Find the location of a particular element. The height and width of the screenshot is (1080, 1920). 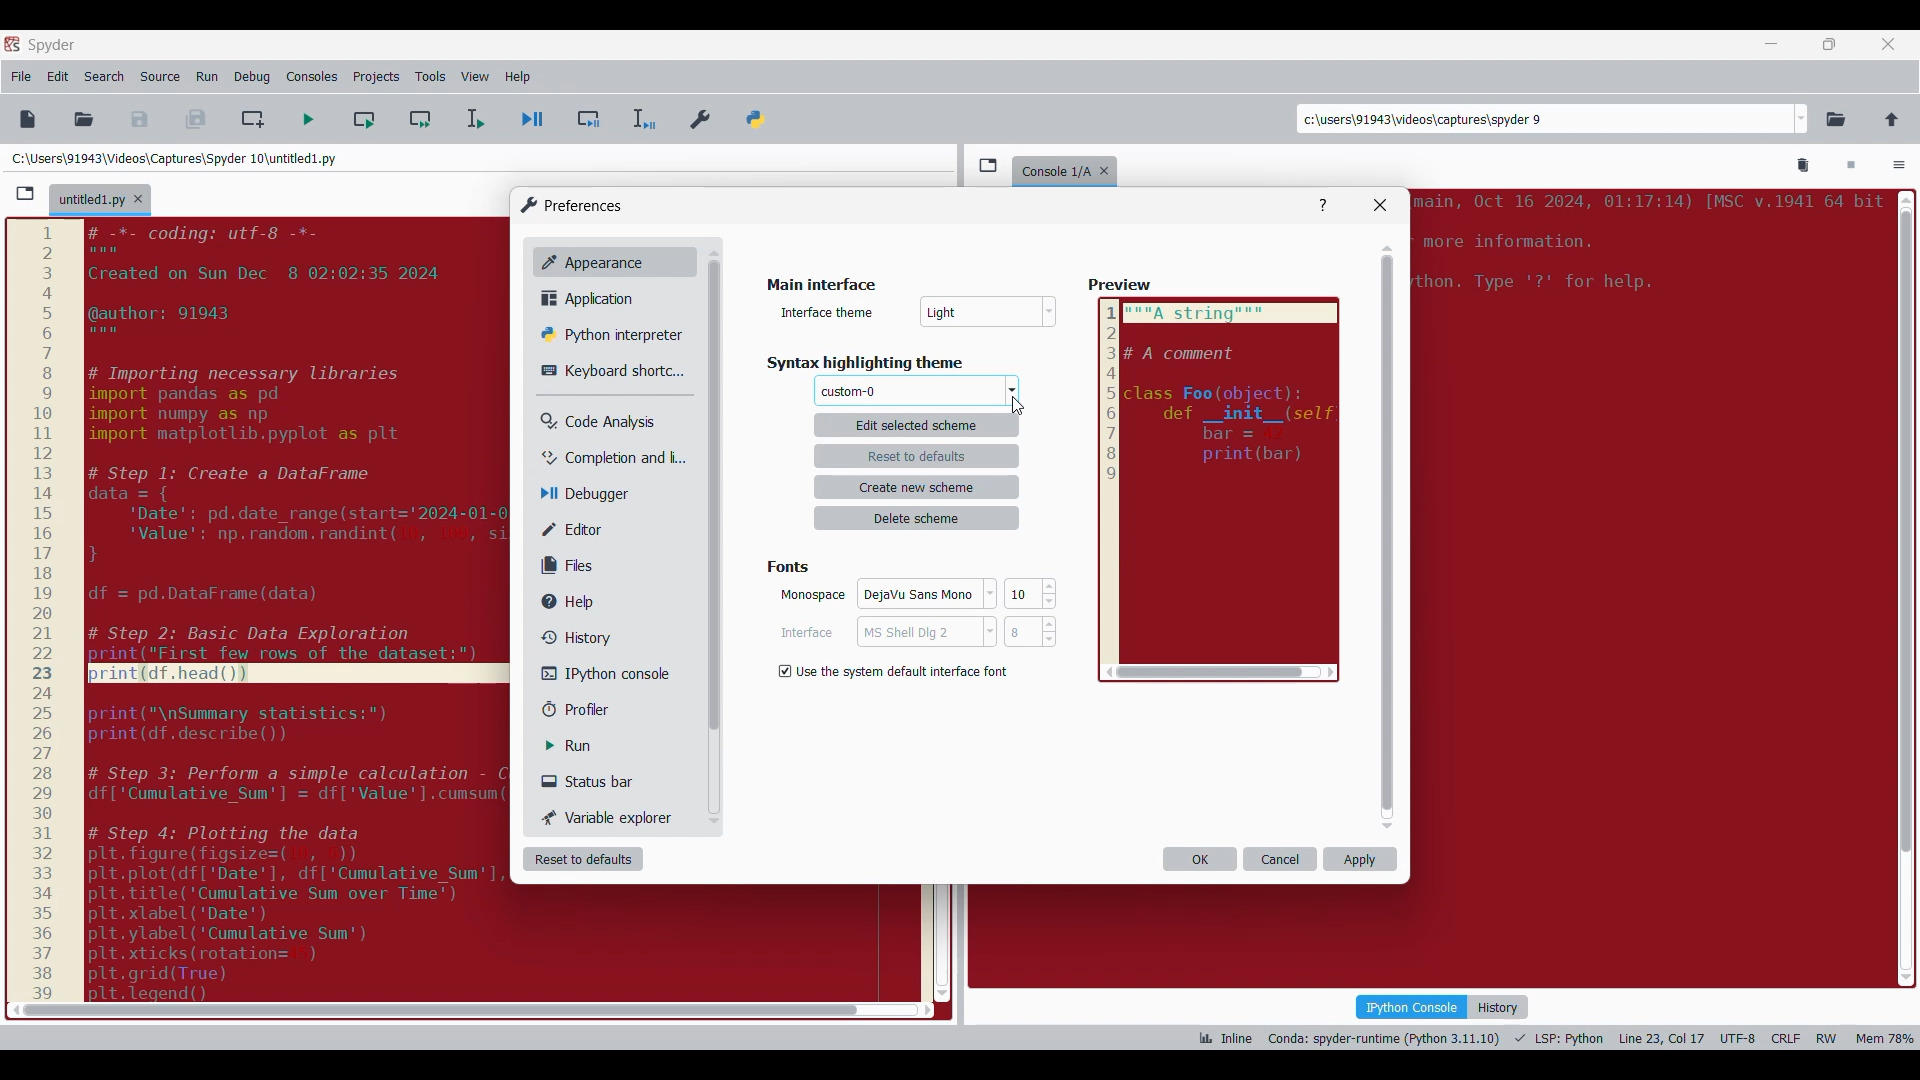

Files is located at coordinates (572, 565).